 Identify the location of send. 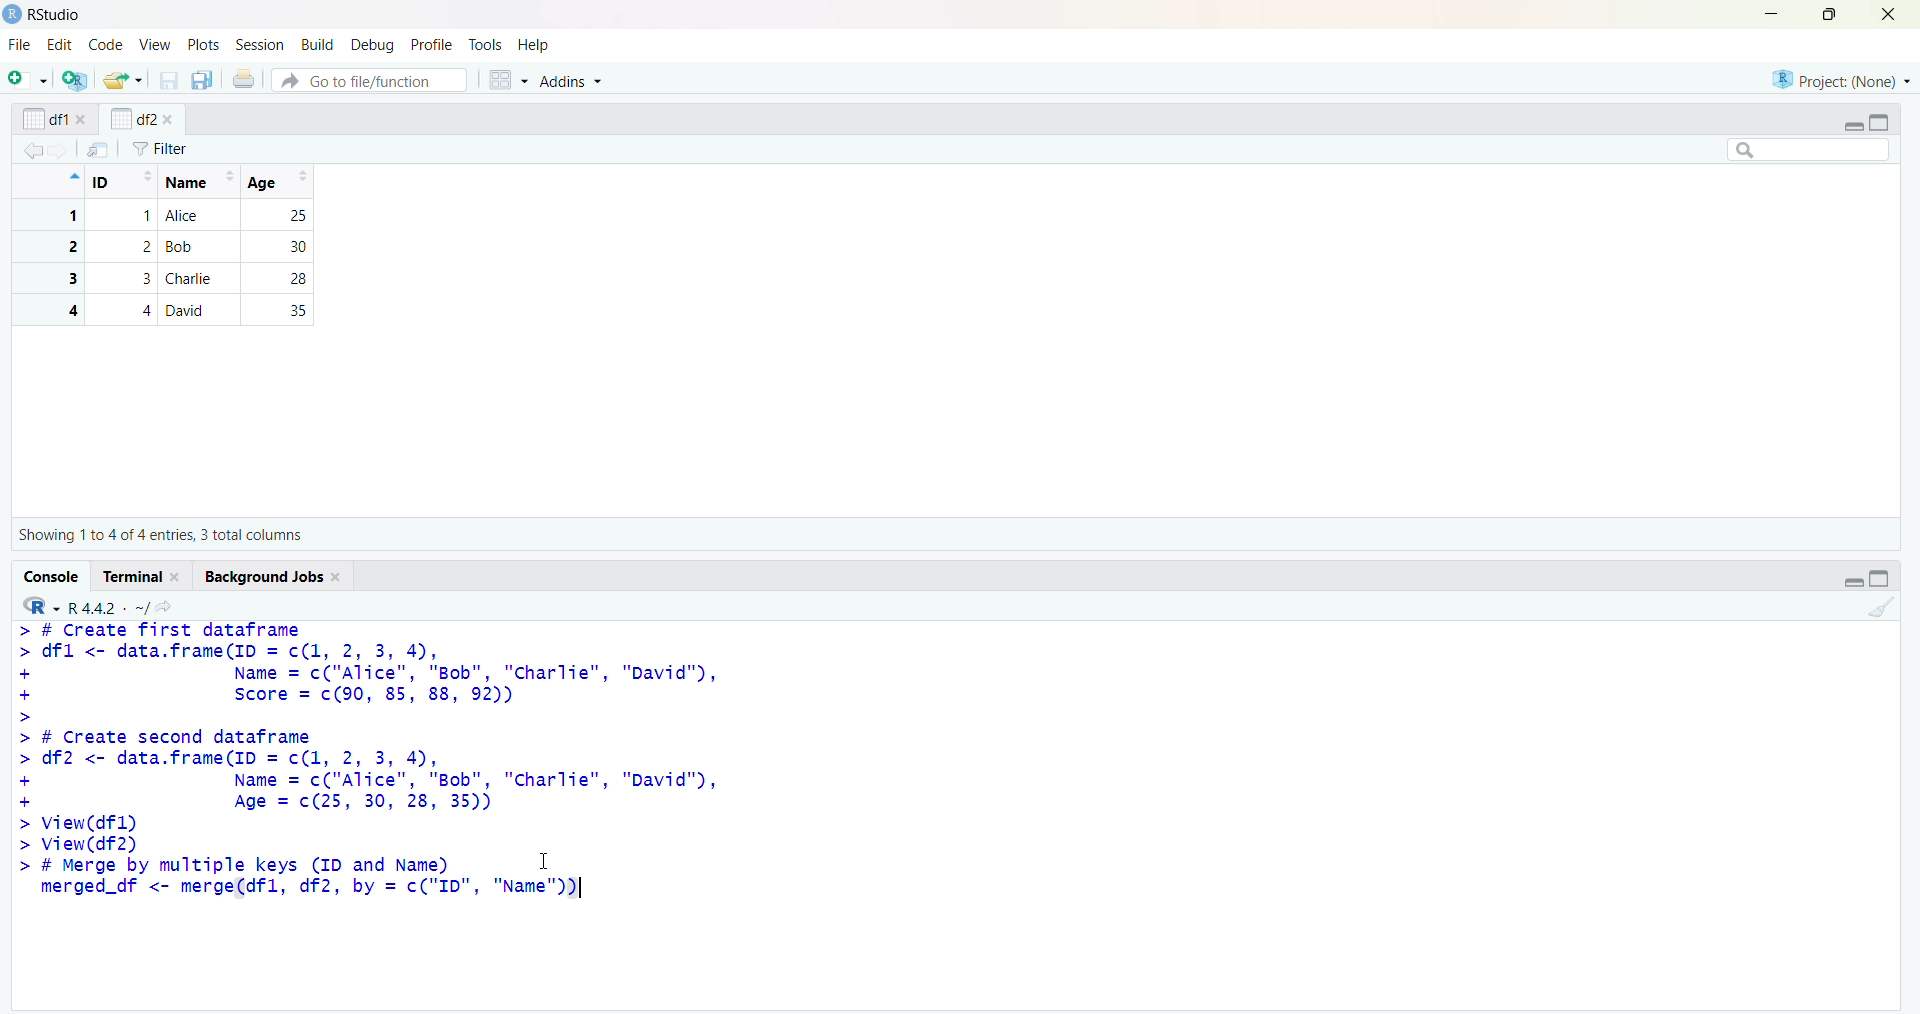
(99, 149).